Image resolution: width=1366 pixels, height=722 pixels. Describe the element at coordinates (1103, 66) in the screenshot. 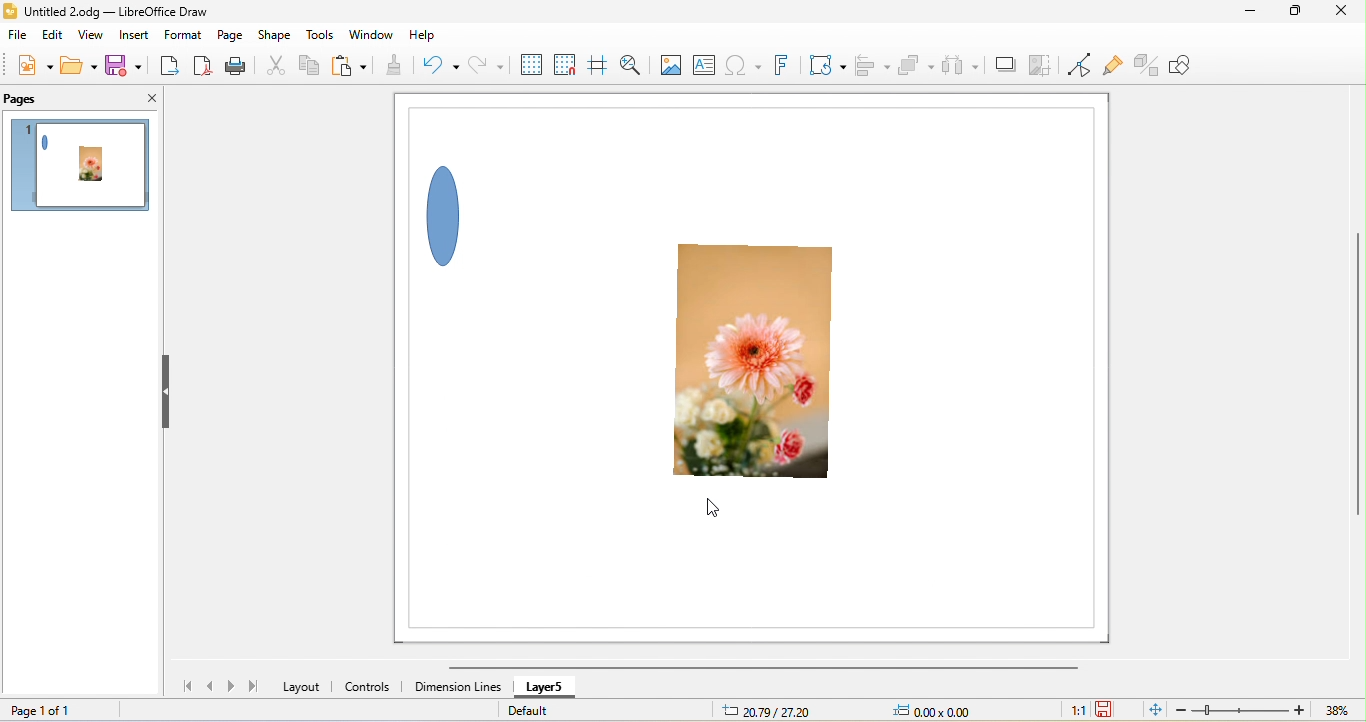

I see `show gluepoint` at that location.